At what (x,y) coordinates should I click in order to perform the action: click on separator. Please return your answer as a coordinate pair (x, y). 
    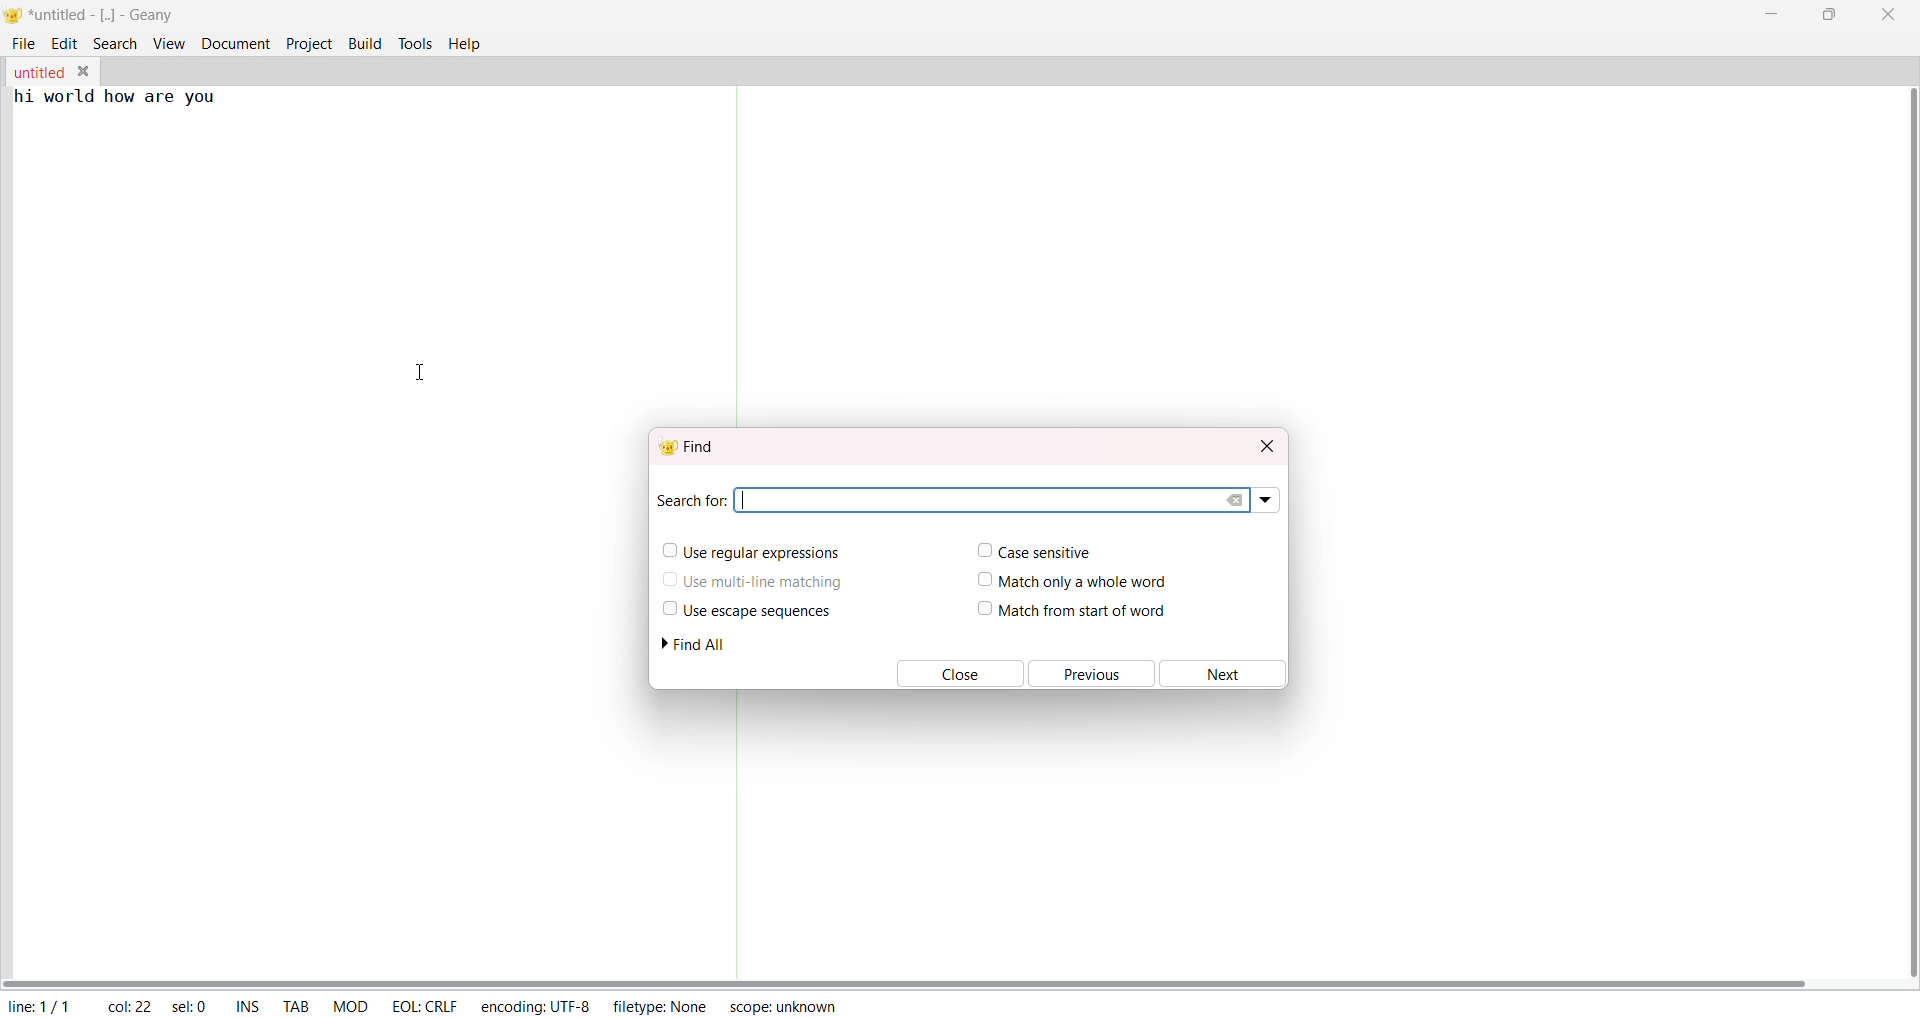
    Looking at the image, I should click on (732, 253).